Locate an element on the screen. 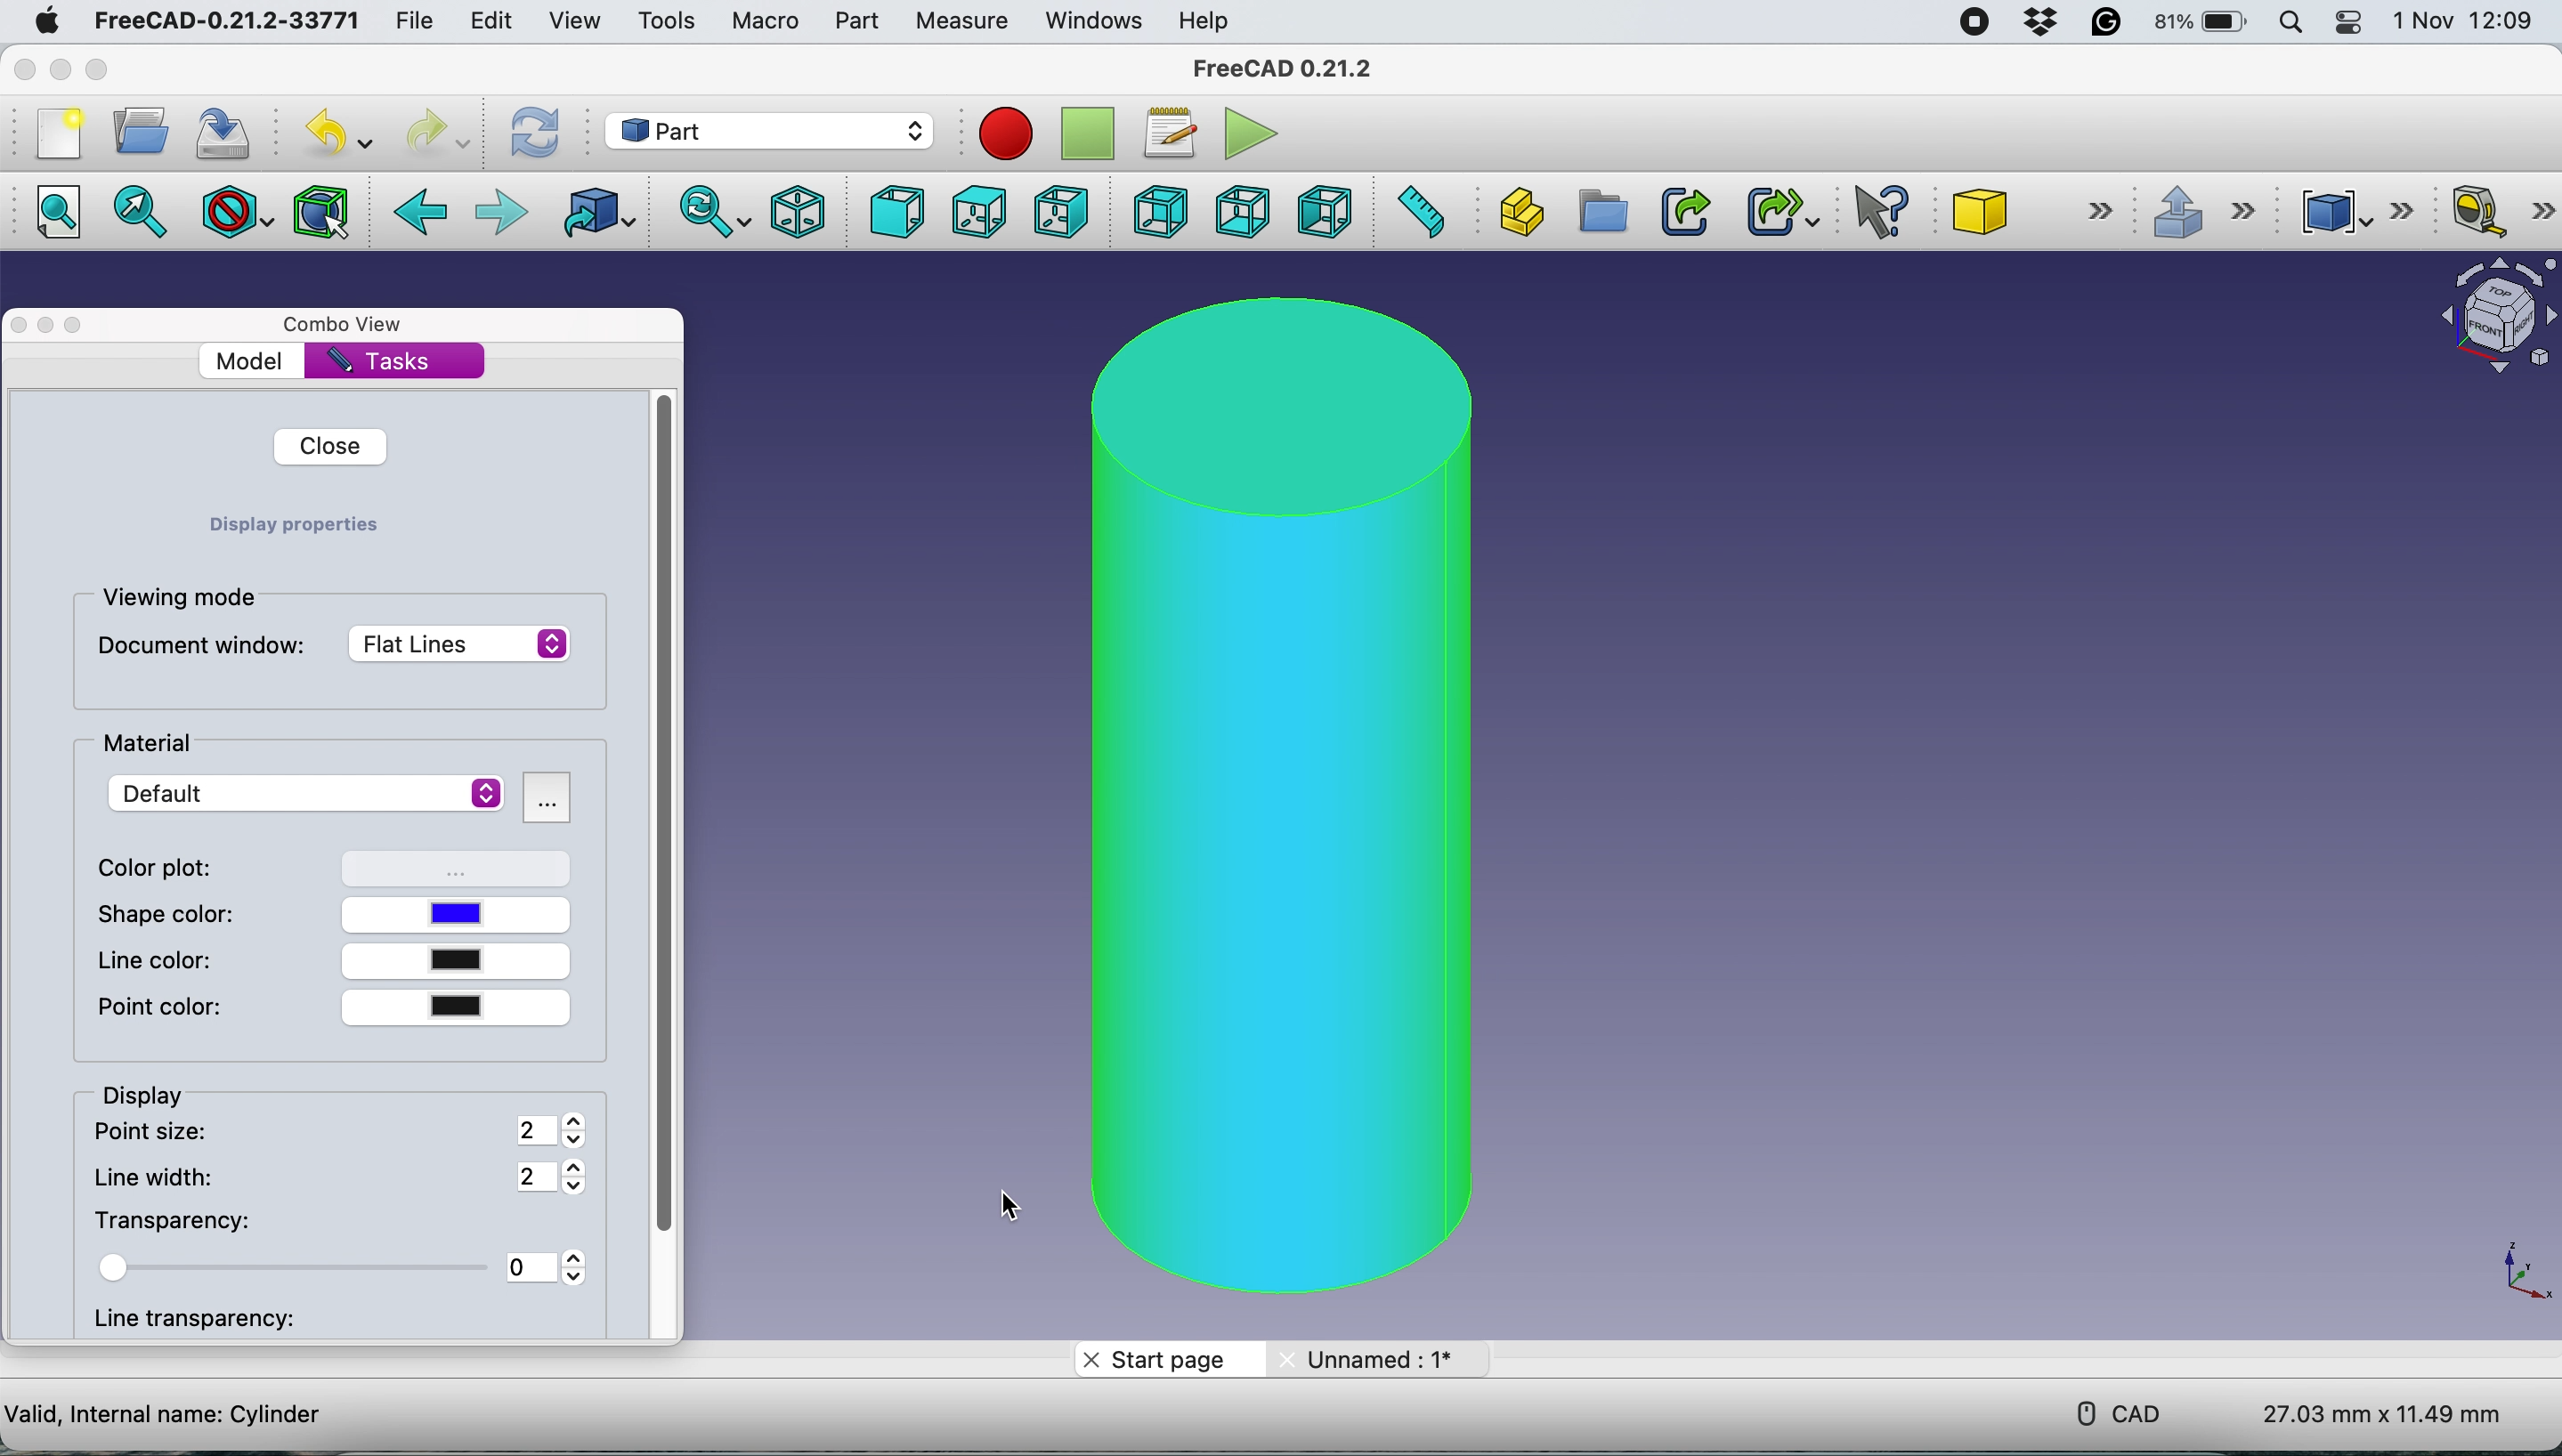 This screenshot has width=2562, height=1456. help is located at coordinates (1208, 22).